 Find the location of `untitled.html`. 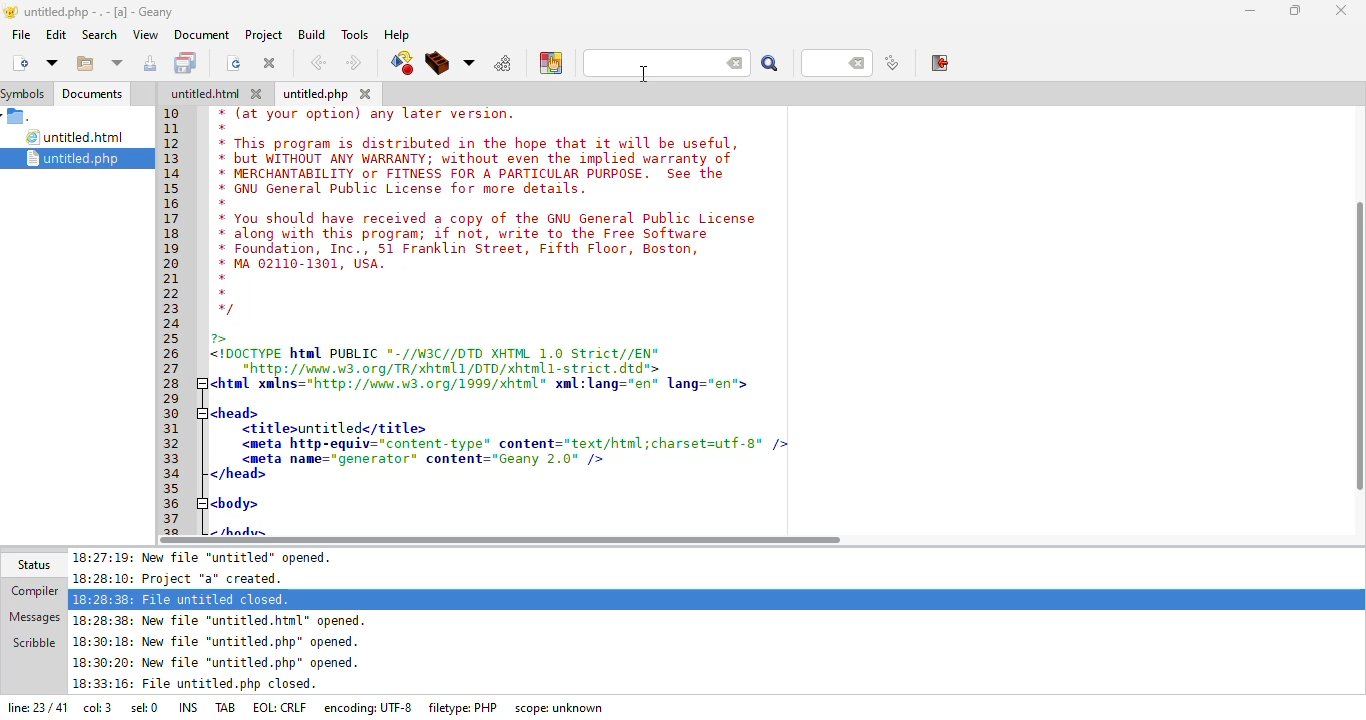

untitled.html is located at coordinates (78, 138).